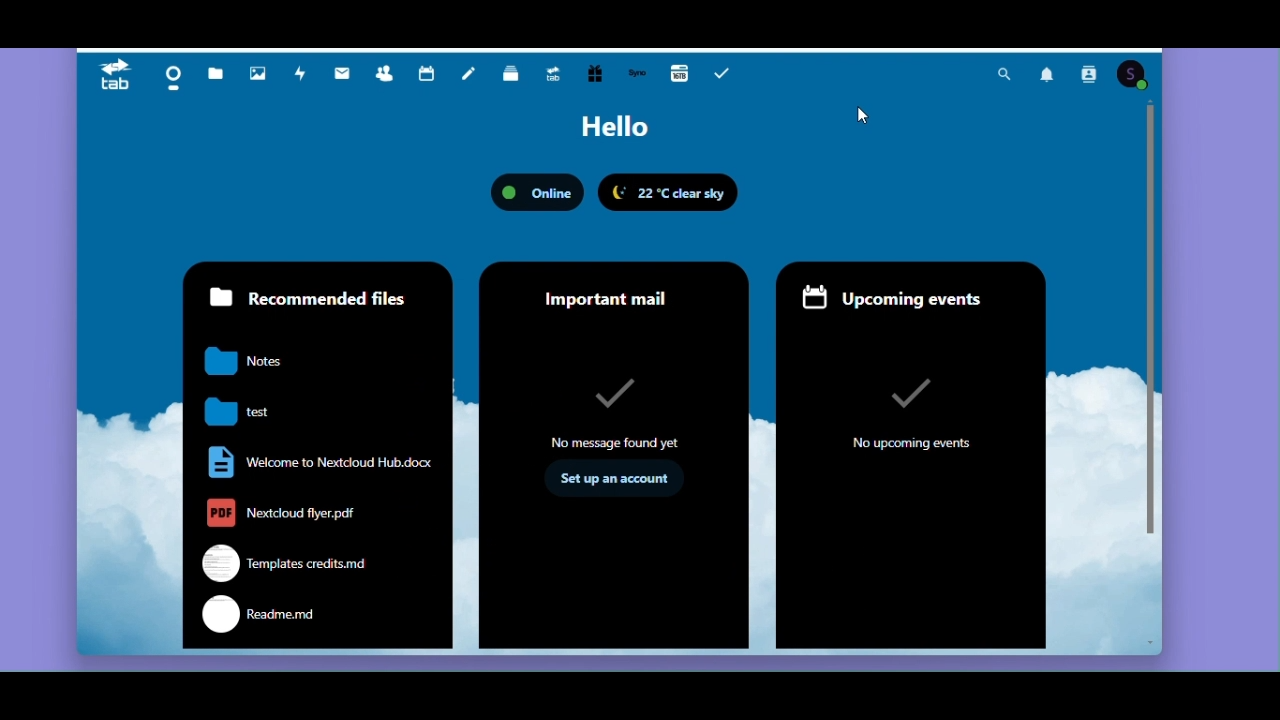  What do you see at coordinates (259, 362) in the screenshot?
I see `notes` at bounding box center [259, 362].